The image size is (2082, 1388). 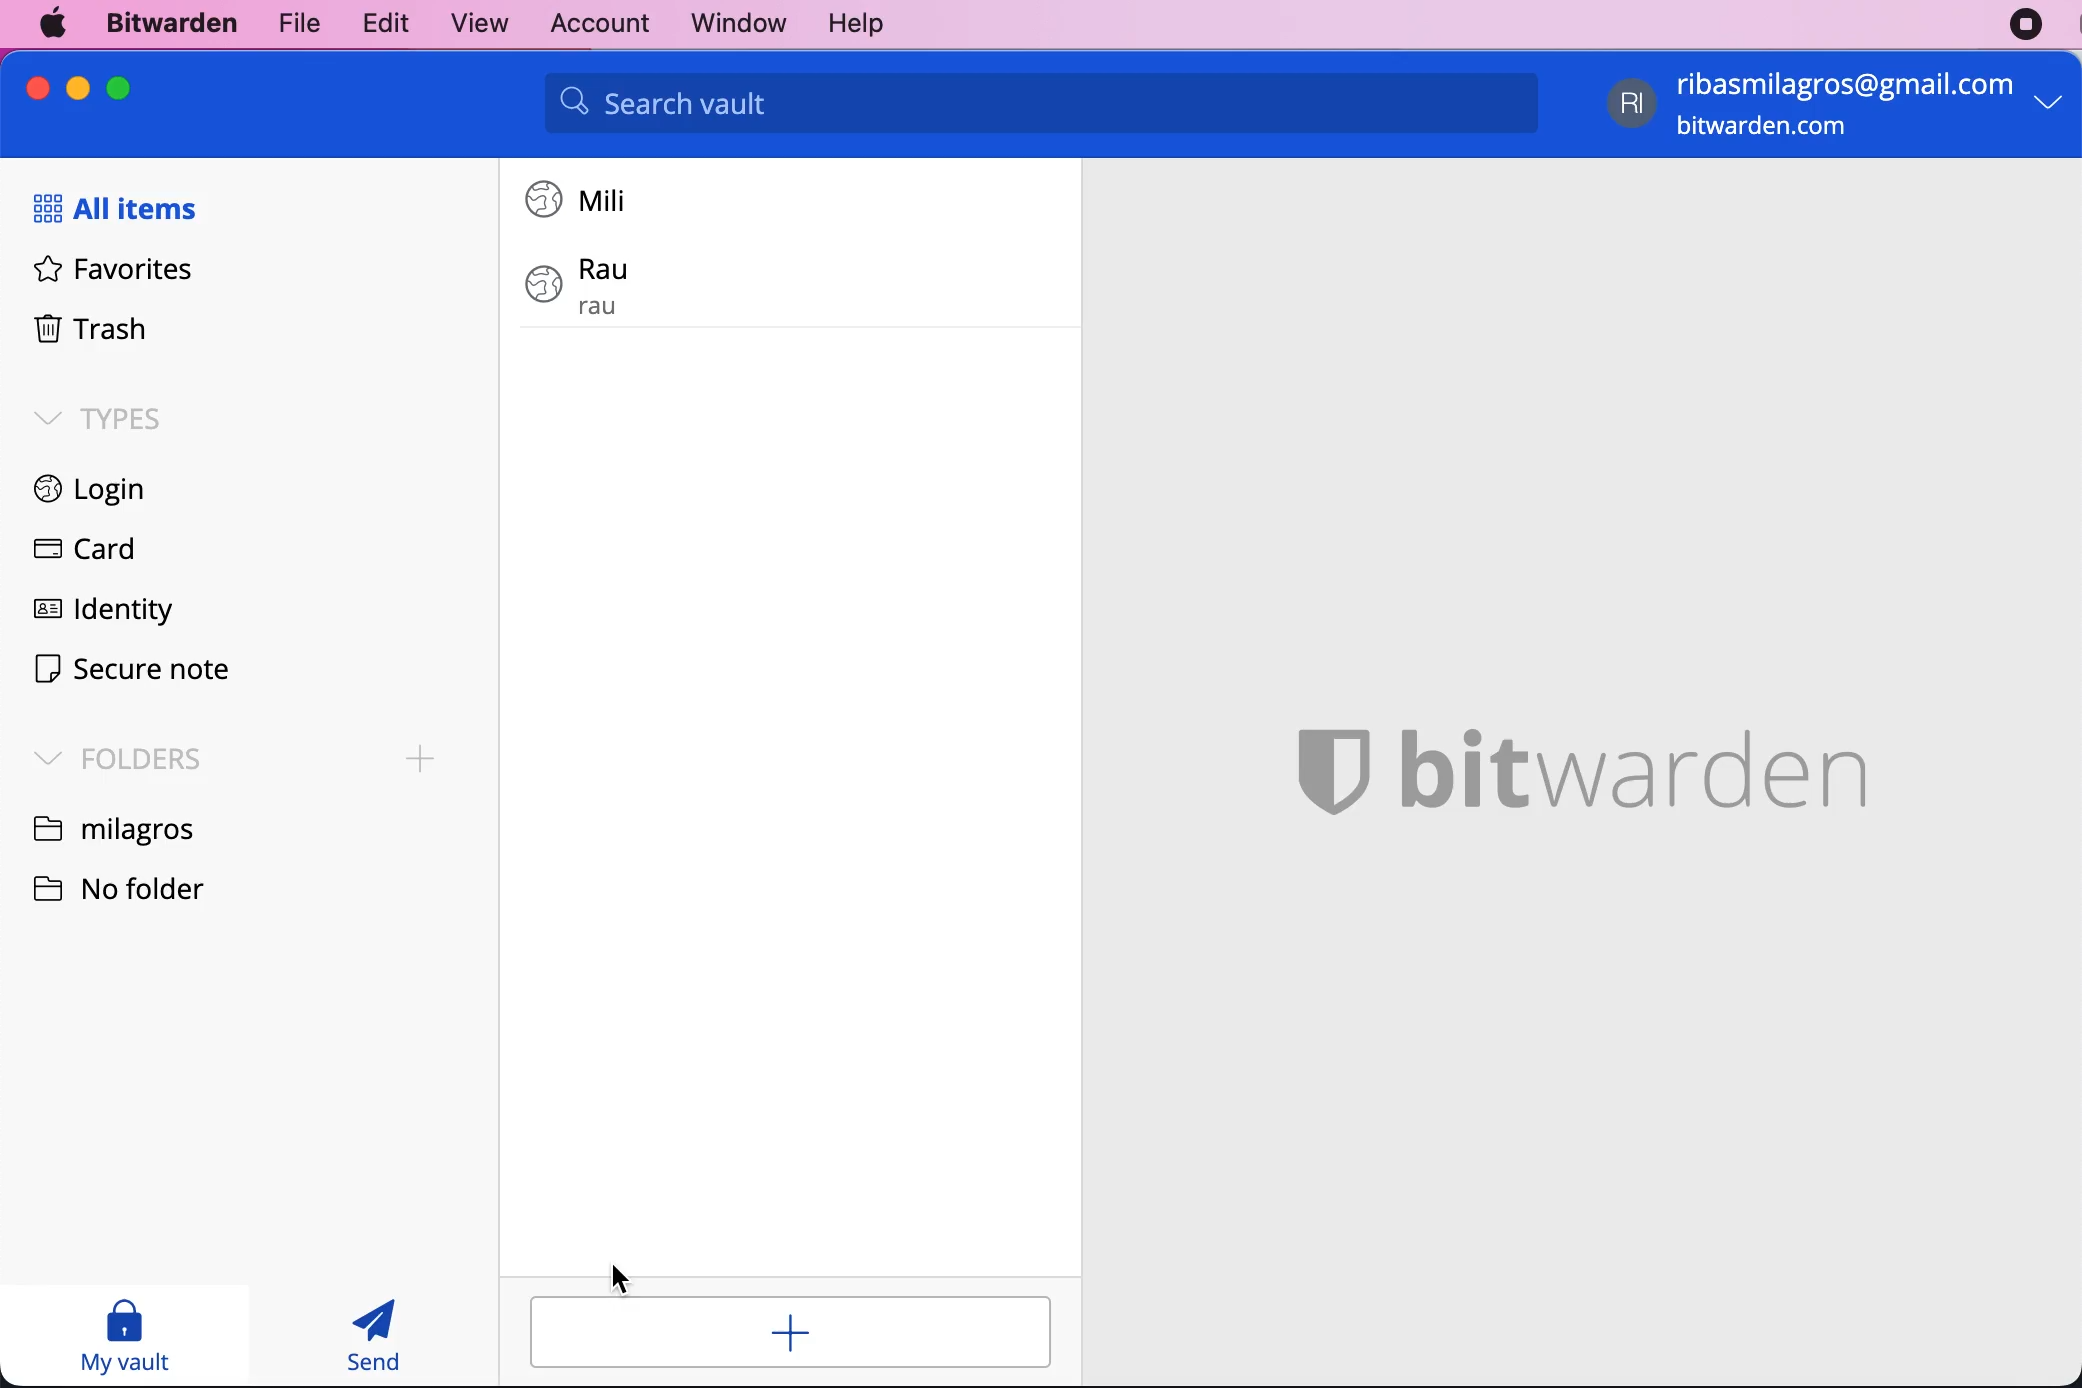 What do you see at coordinates (167, 25) in the screenshot?
I see `bitwarden` at bounding box center [167, 25].